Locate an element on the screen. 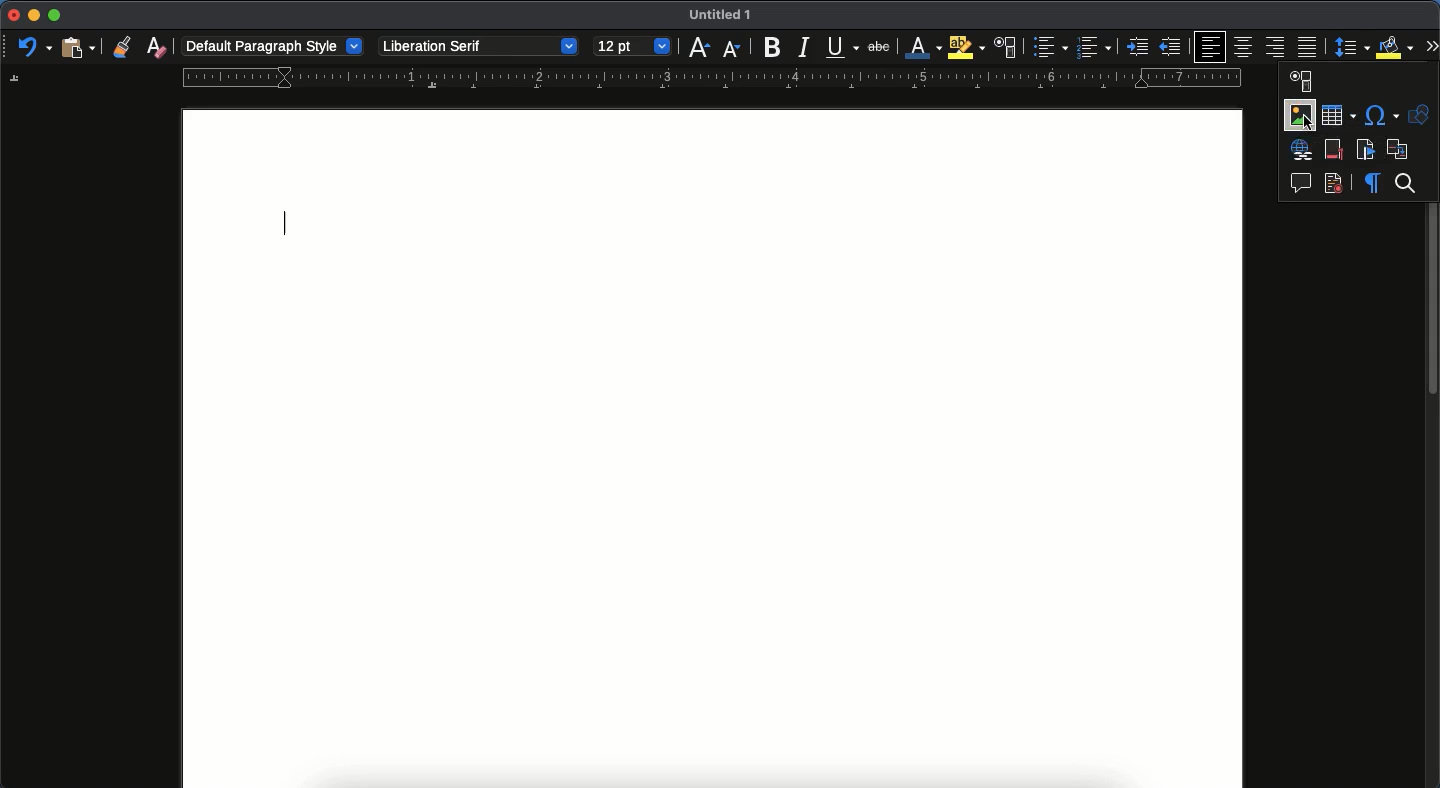  underline is located at coordinates (842, 49).